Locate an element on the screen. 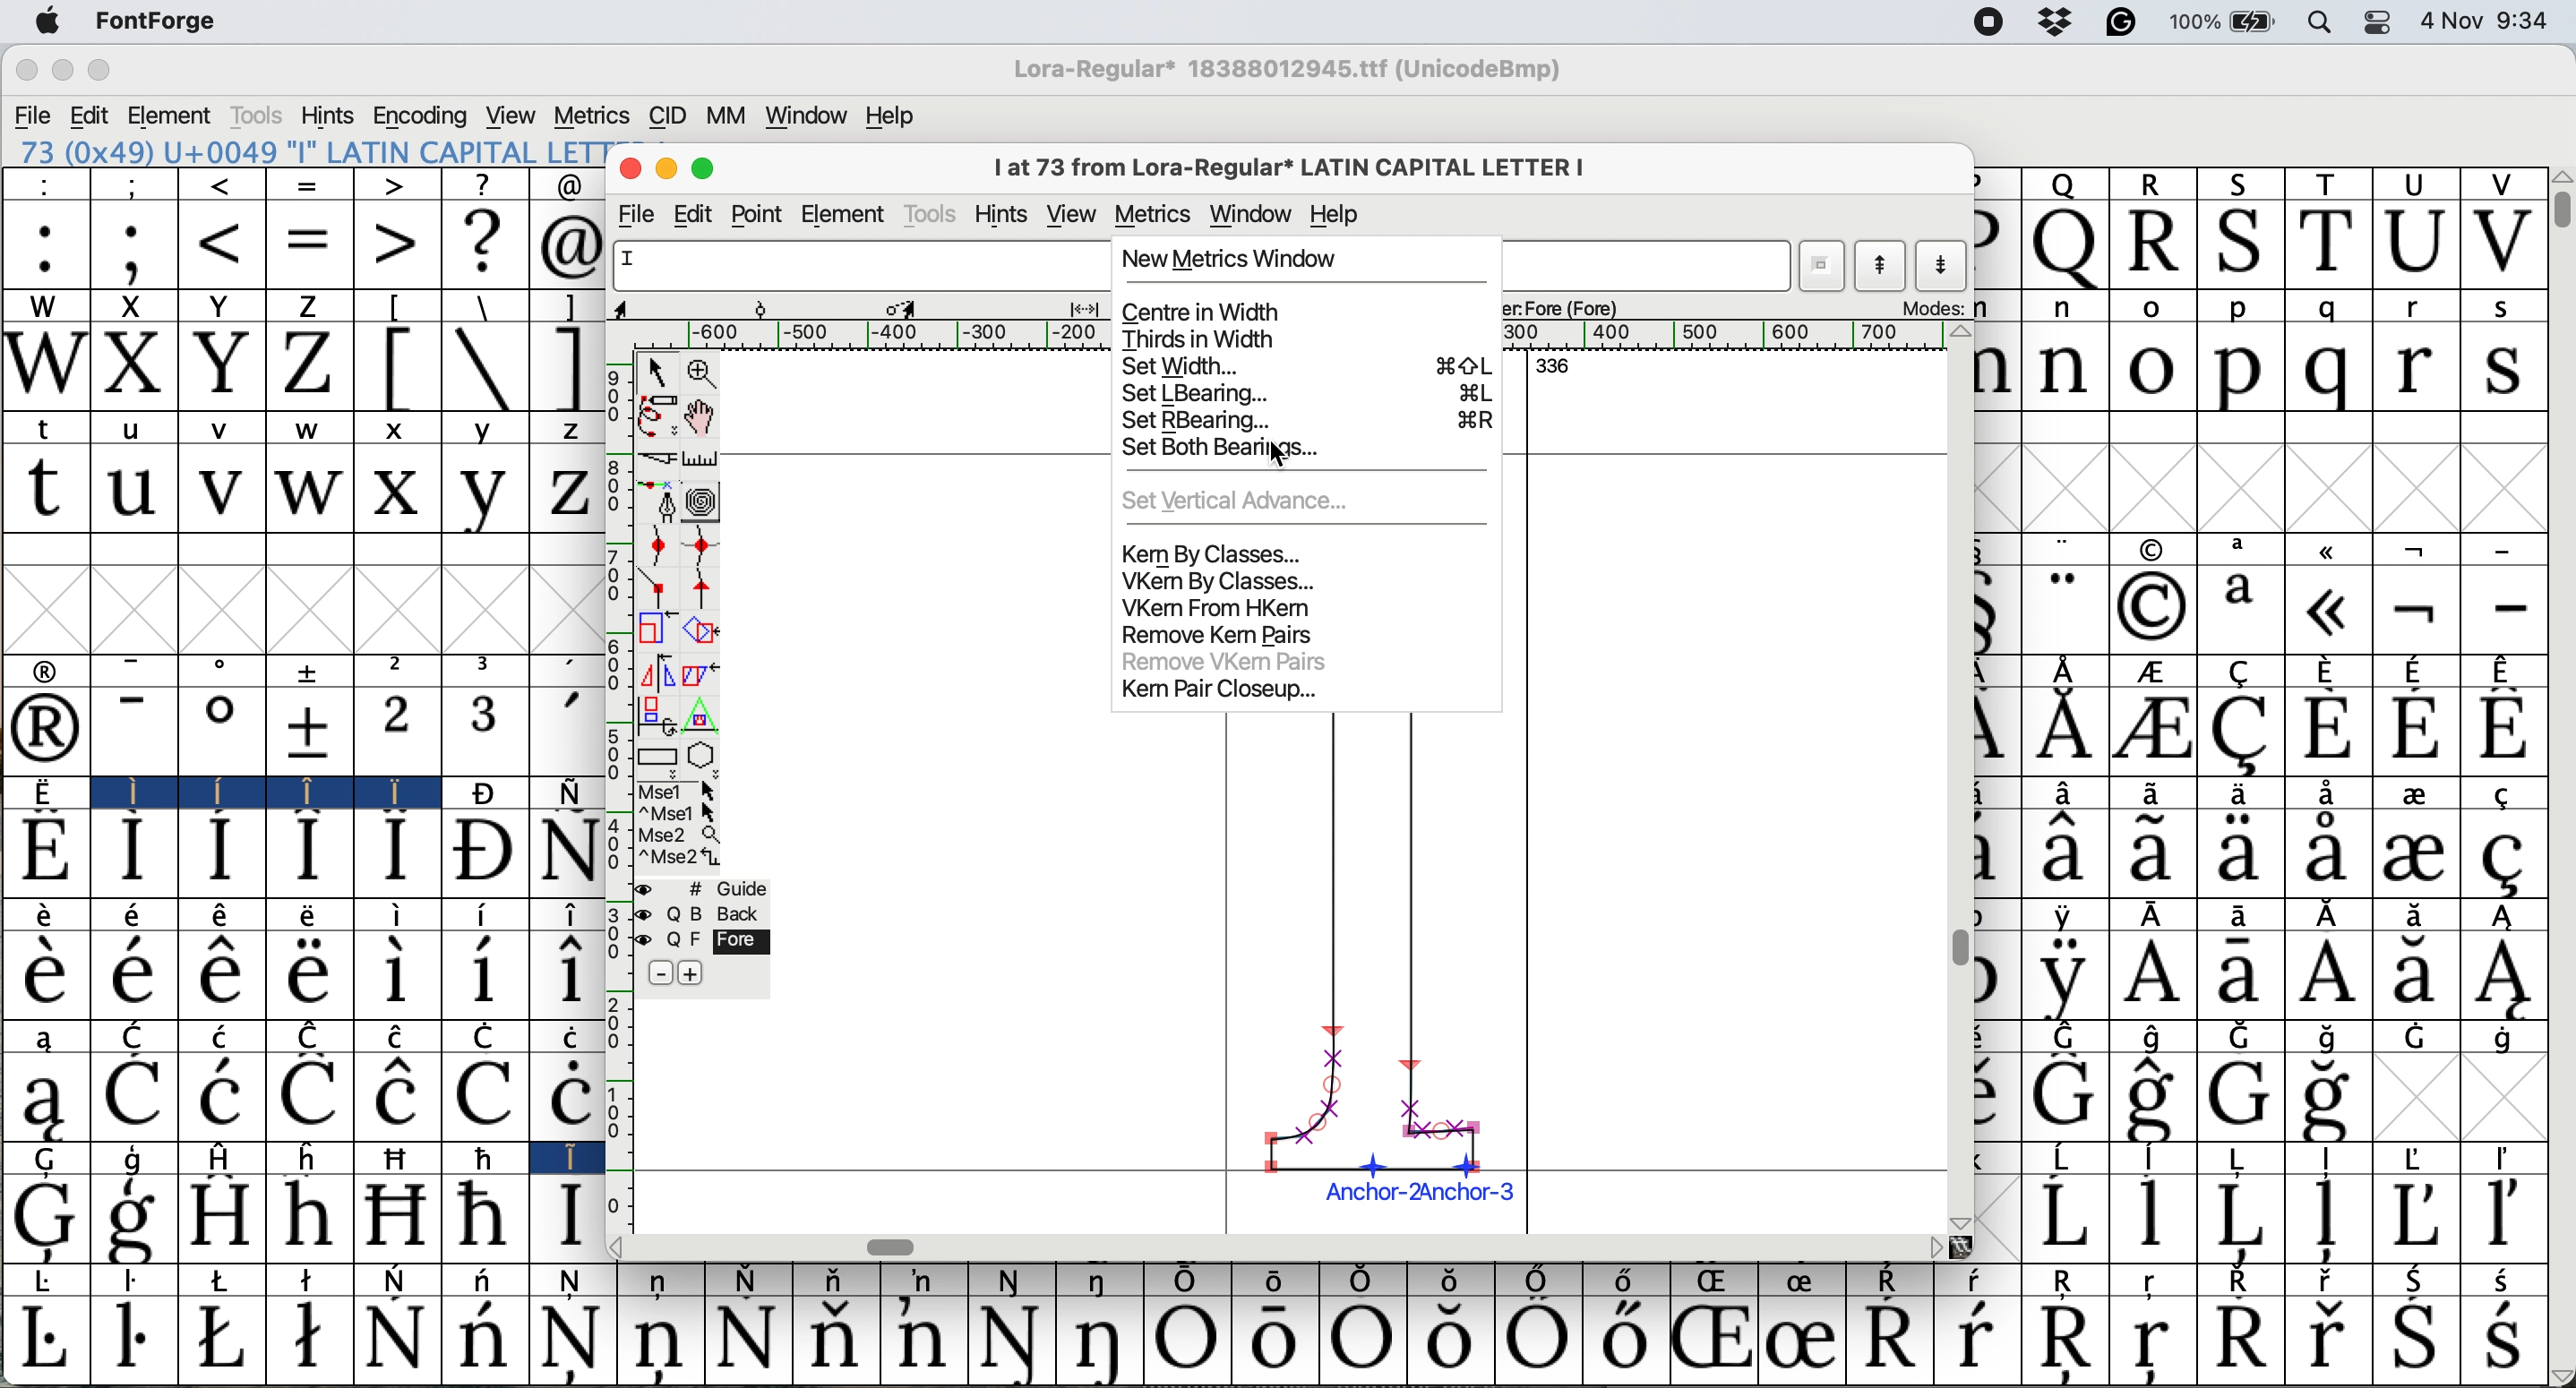 The image size is (2576, 1388). Symbol is located at coordinates (1012, 1282).